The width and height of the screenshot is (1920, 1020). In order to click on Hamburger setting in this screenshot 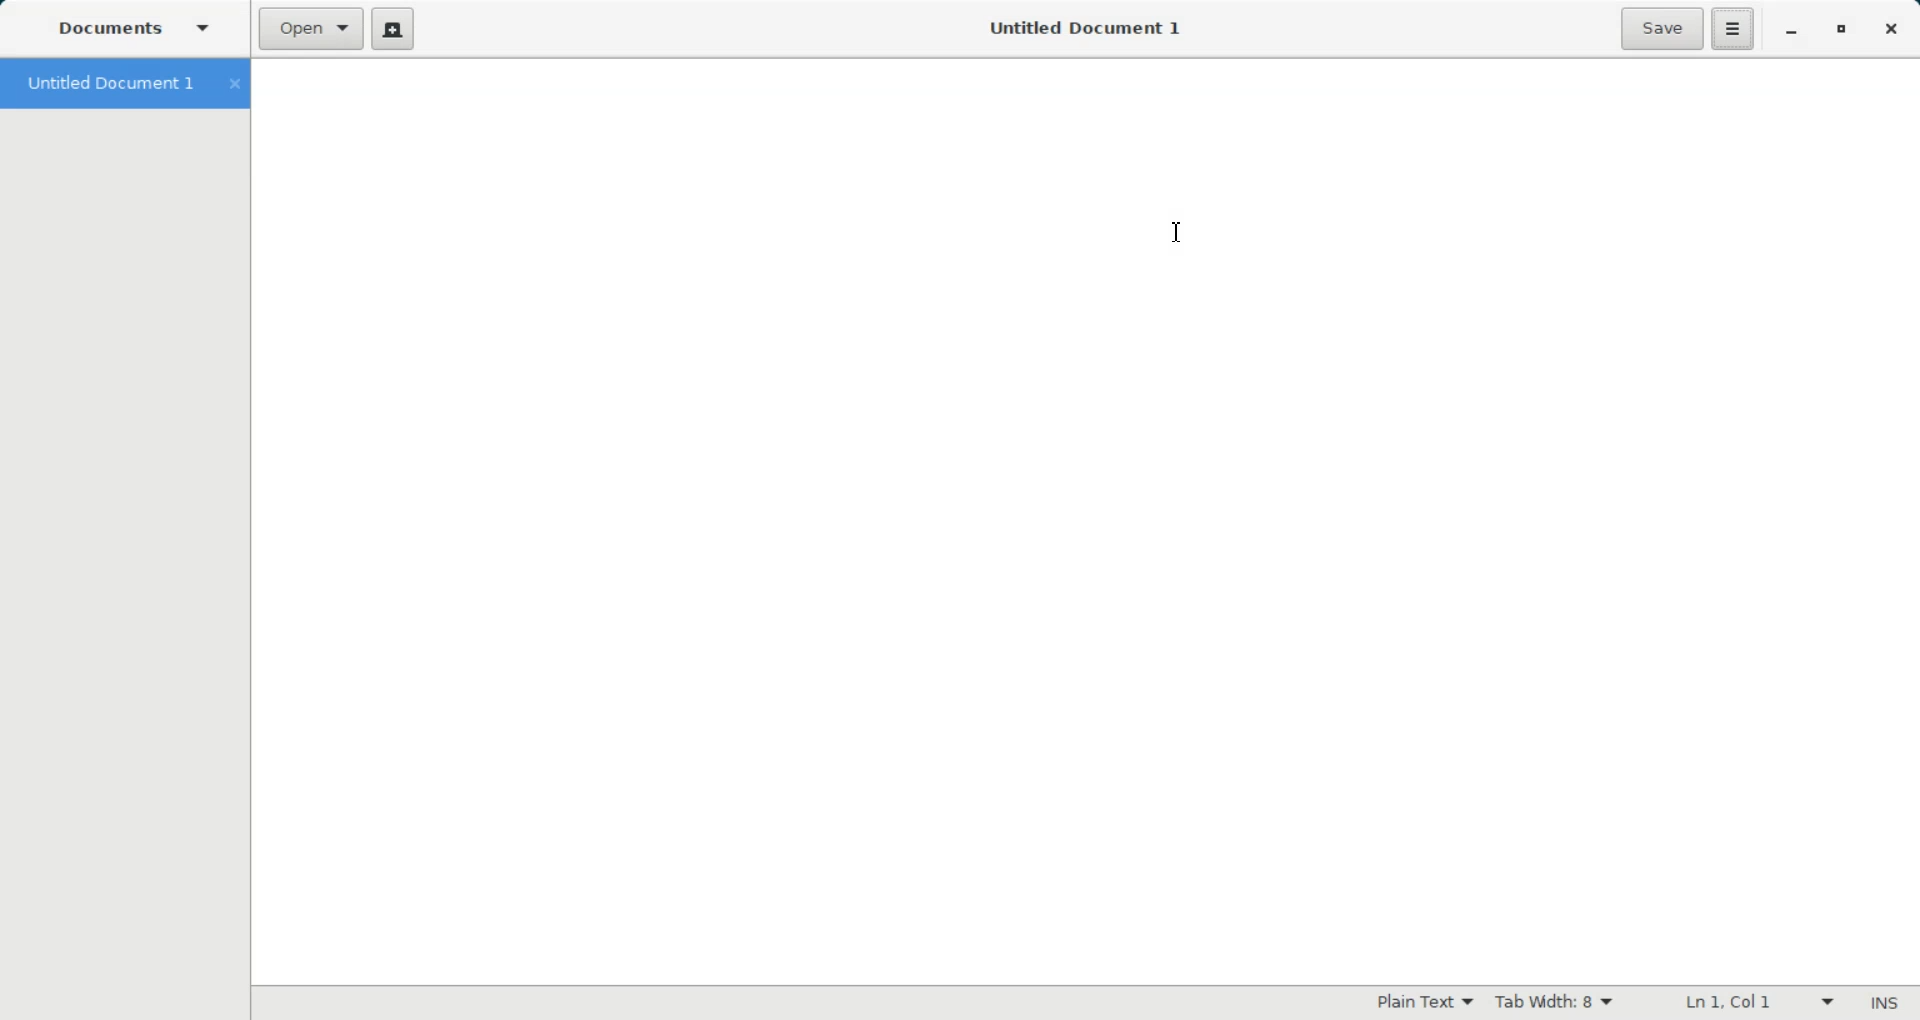, I will do `click(1734, 29)`.